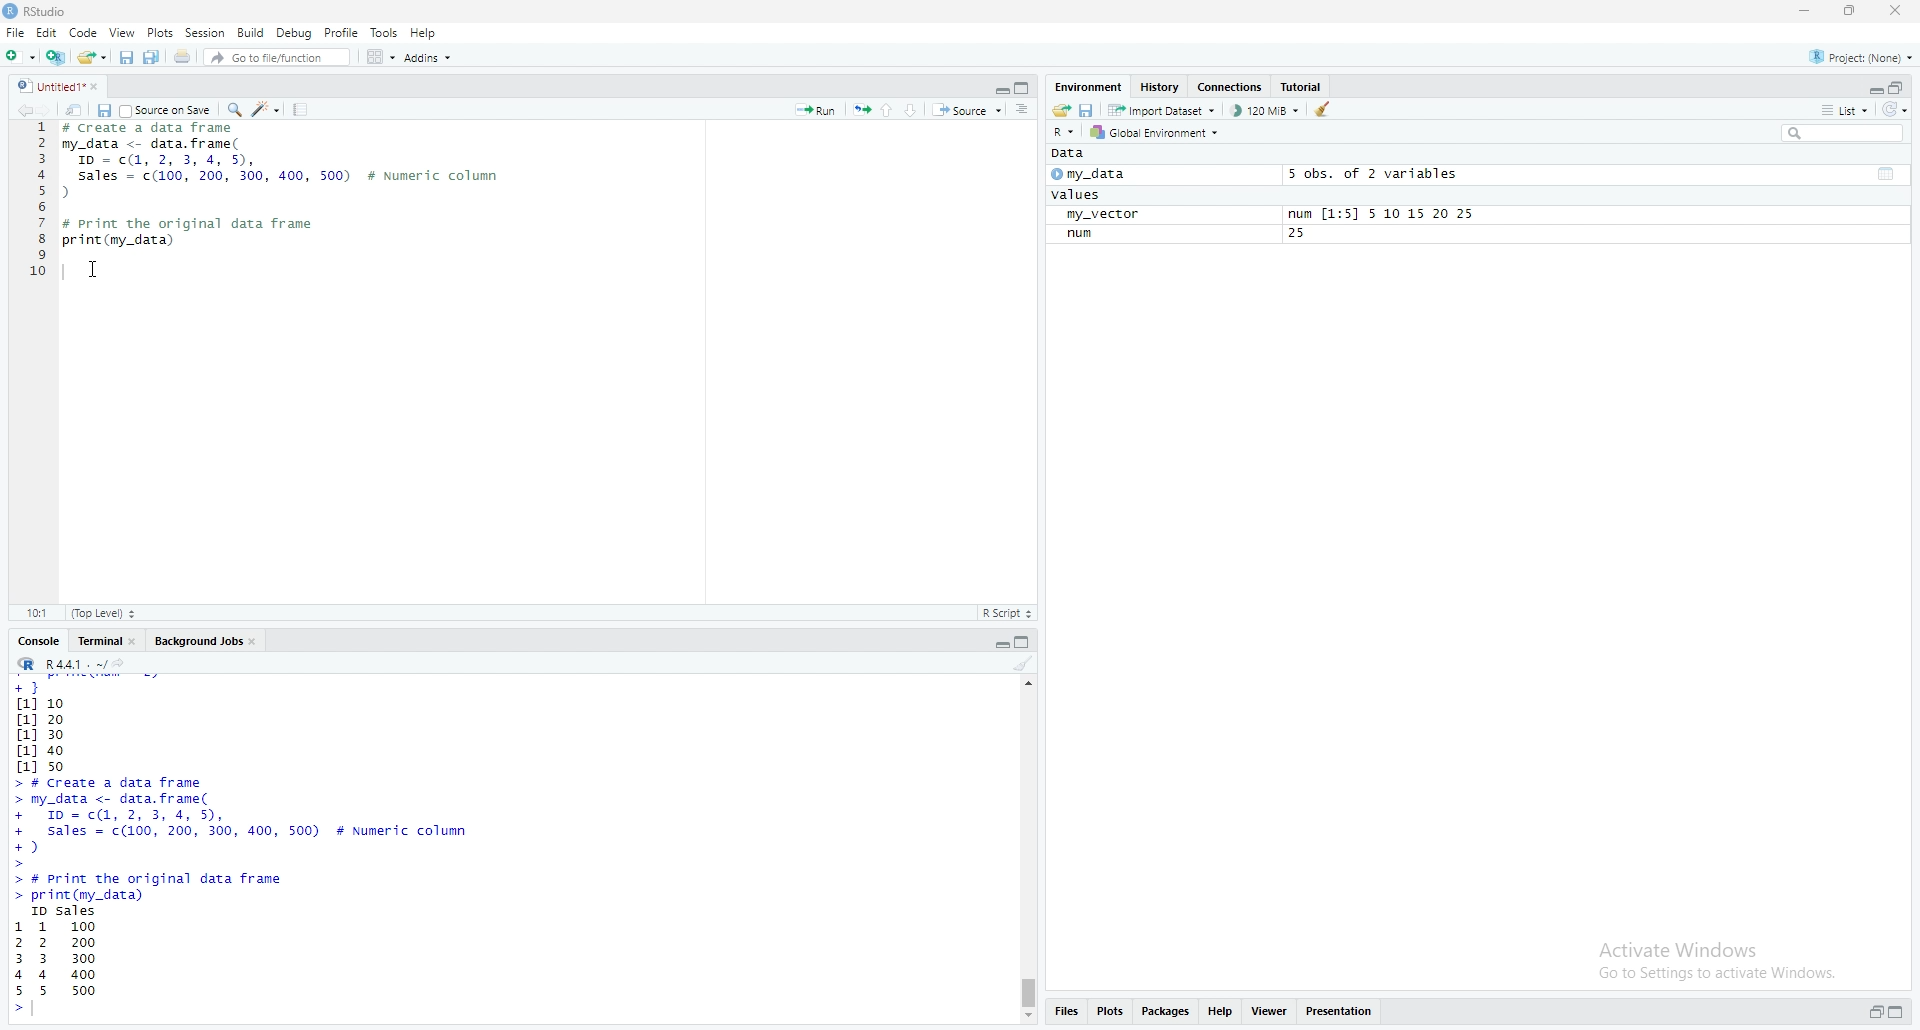  I want to click on cursor, so click(95, 271).